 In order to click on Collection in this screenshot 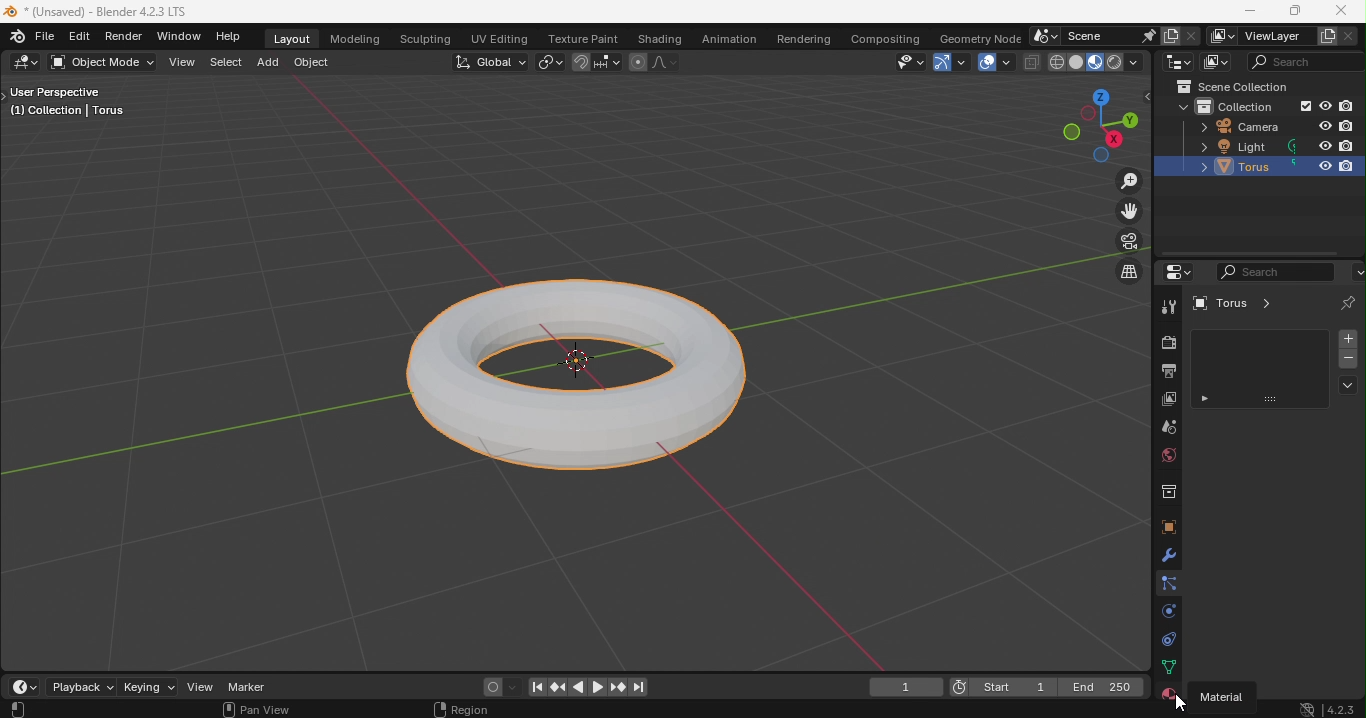, I will do `click(1234, 105)`.